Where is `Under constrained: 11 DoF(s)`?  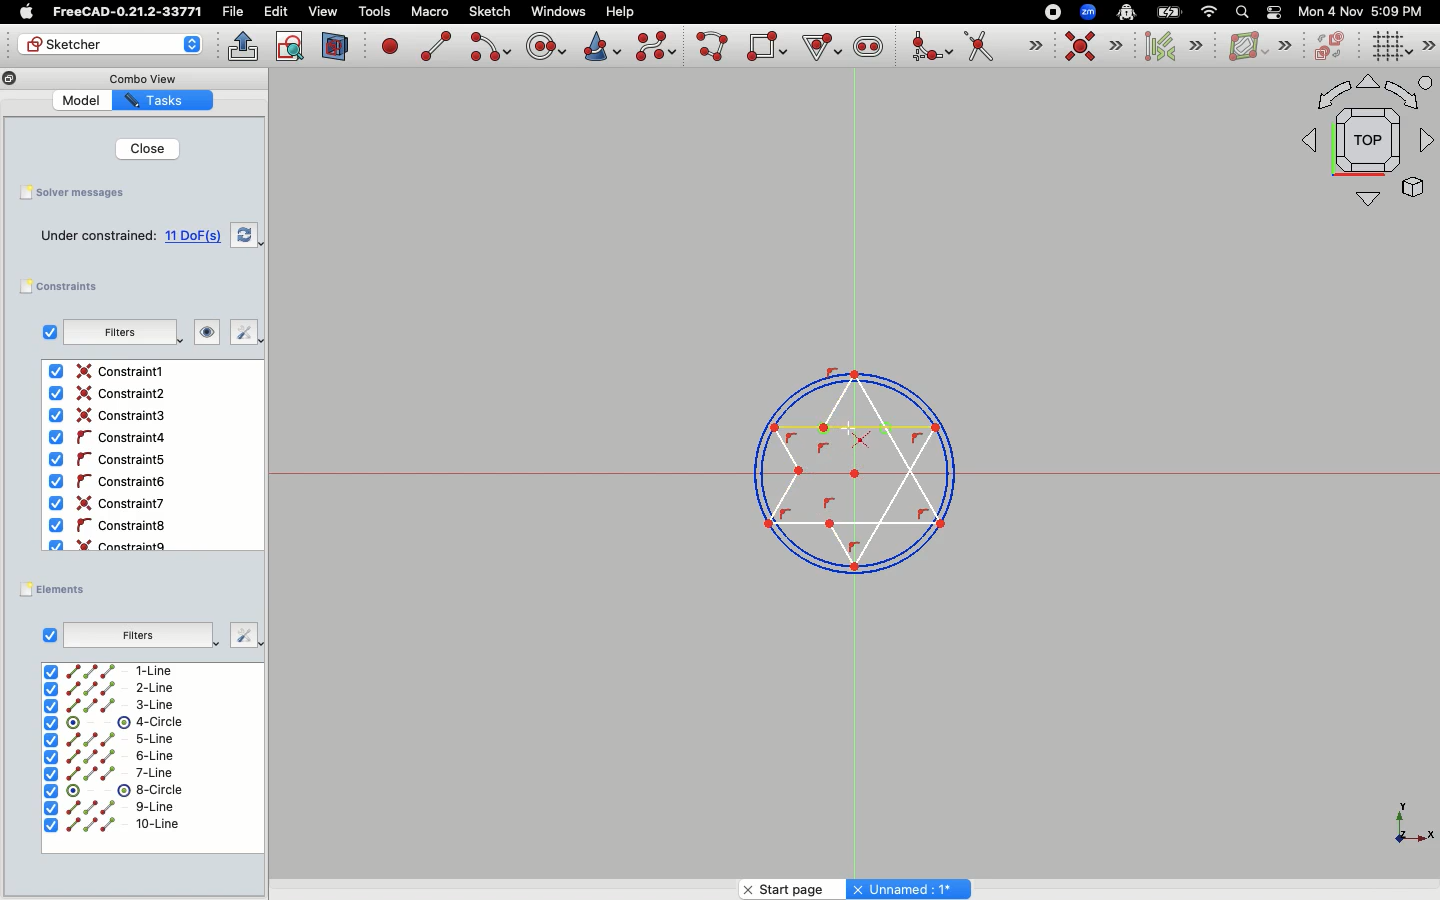
Under constrained: 11 DoF(s) is located at coordinates (126, 236).